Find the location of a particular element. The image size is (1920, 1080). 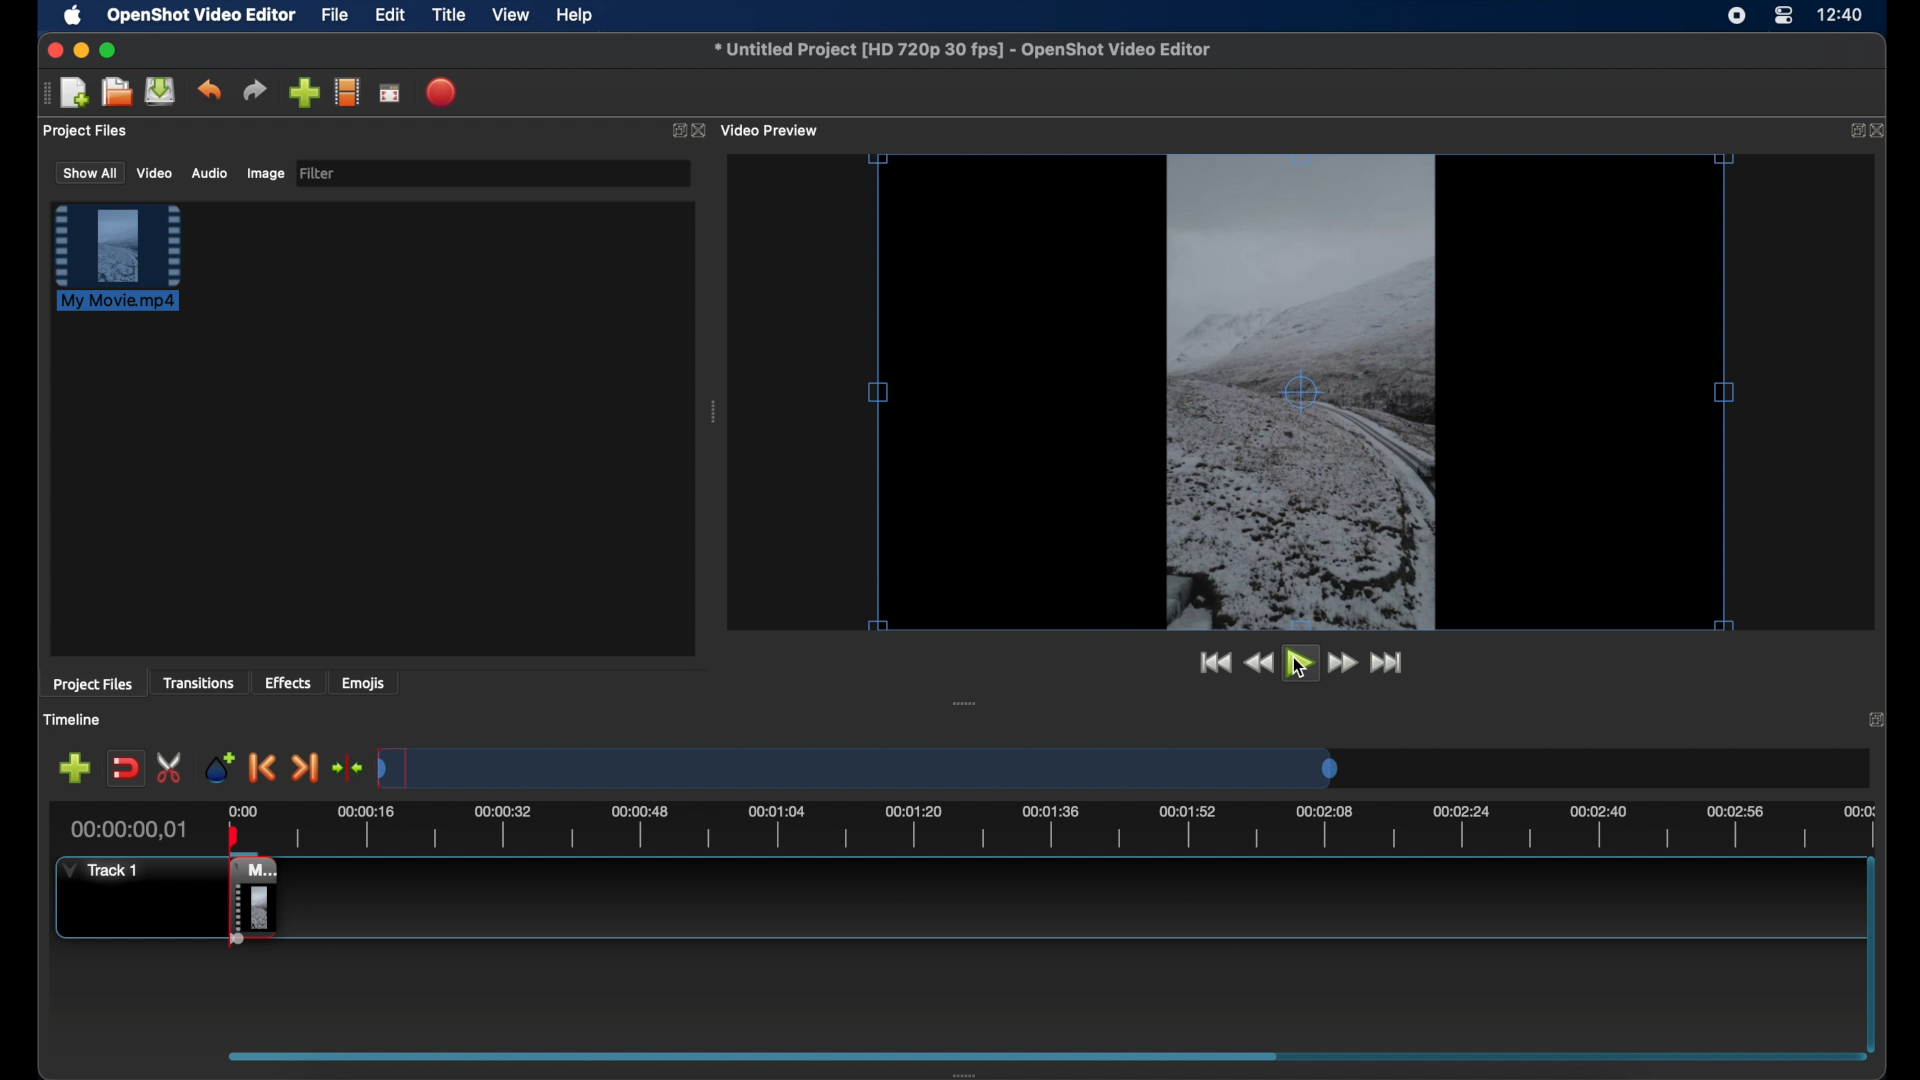

scroll box is located at coordinates (753, 1055).